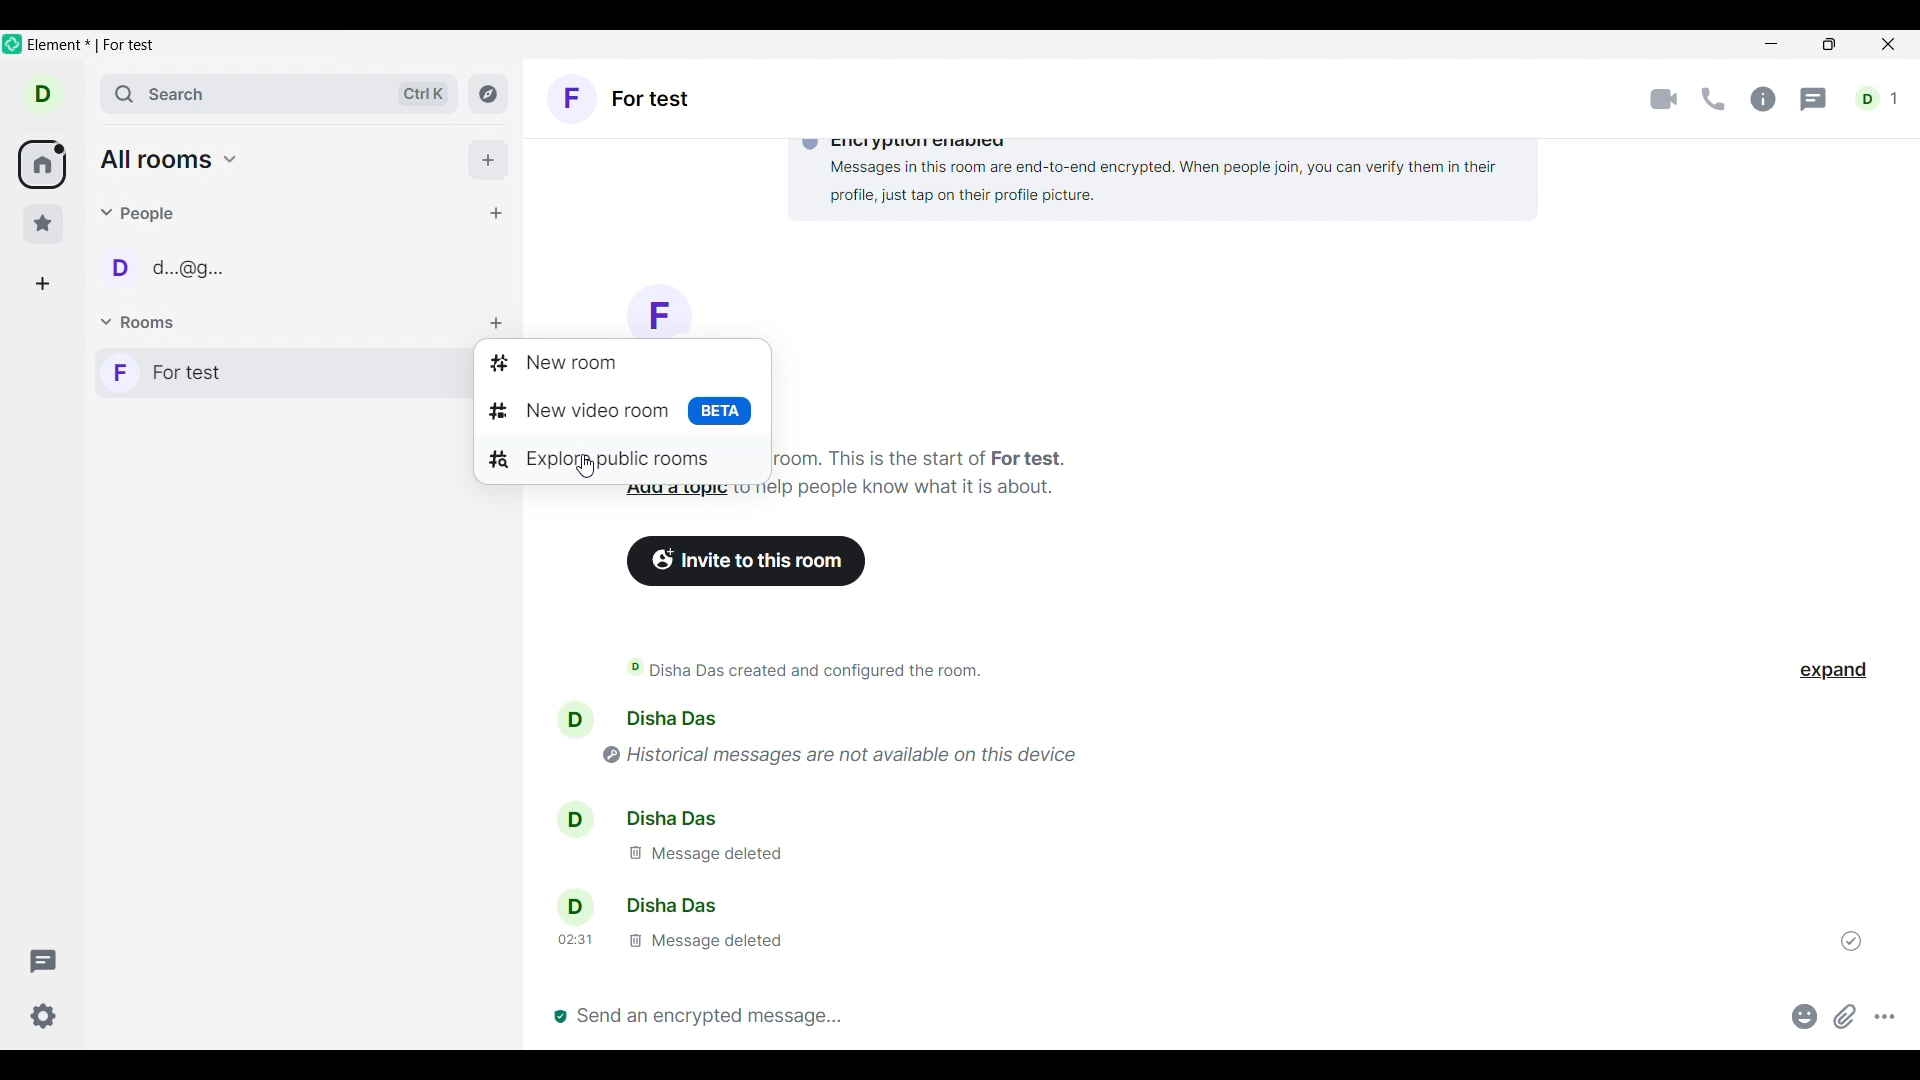 This screenshot has height=1080, width=1920. Describe the element at coordinates (677, 491) in the screenshot. I see `Add a topic` at that location.